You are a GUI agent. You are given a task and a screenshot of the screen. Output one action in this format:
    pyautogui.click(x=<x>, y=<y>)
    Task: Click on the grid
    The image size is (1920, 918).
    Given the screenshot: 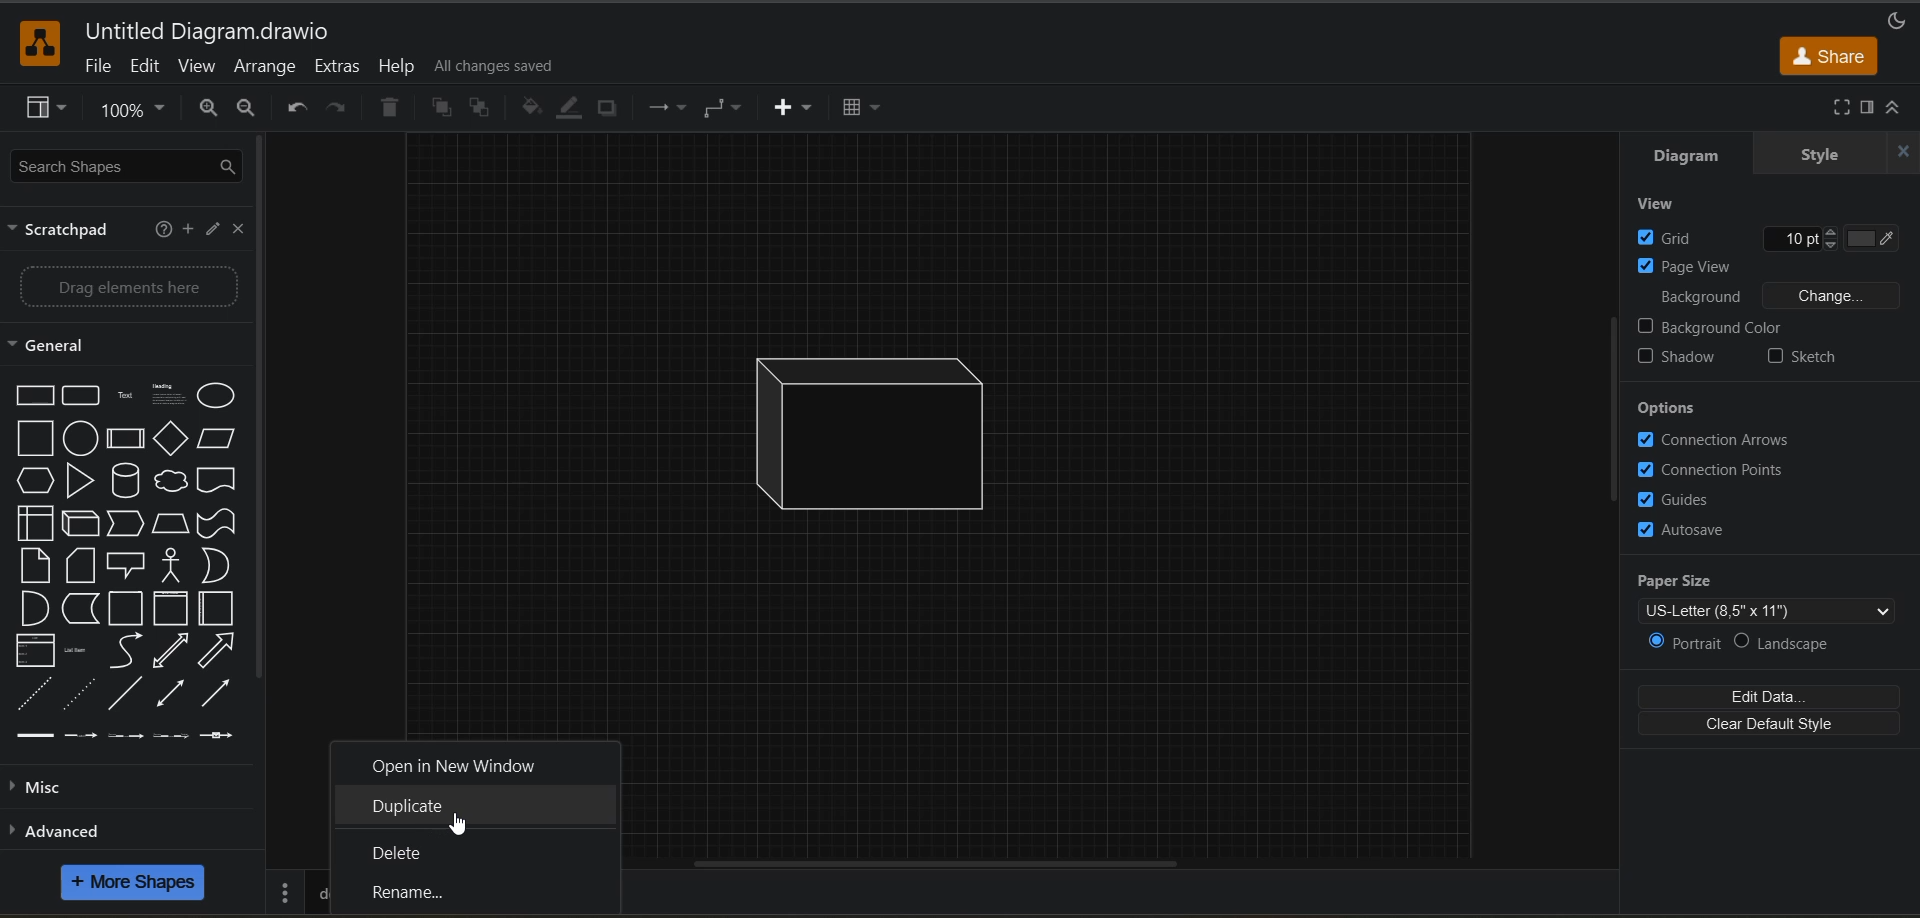 What is the action you would take?
    pyautogui.click(x=1678, y=238)
    